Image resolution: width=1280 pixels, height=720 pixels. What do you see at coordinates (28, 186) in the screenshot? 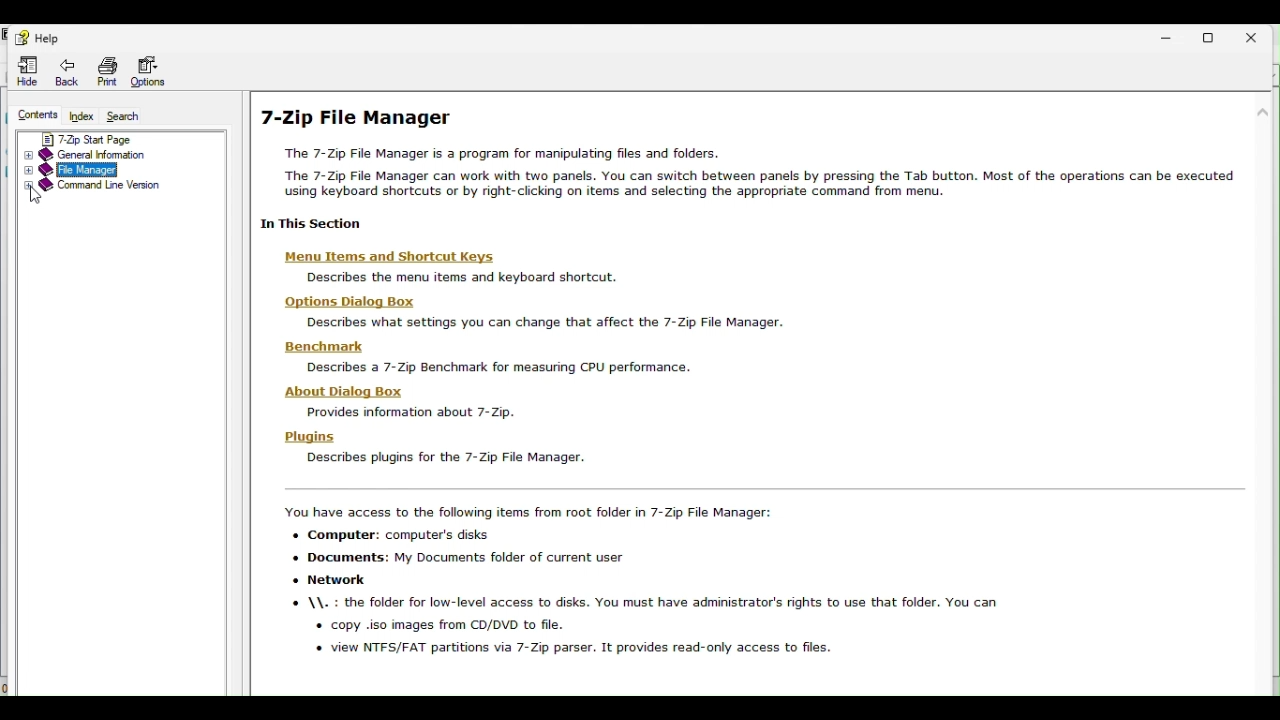
I see `expand` at bounding box center [28, 186].